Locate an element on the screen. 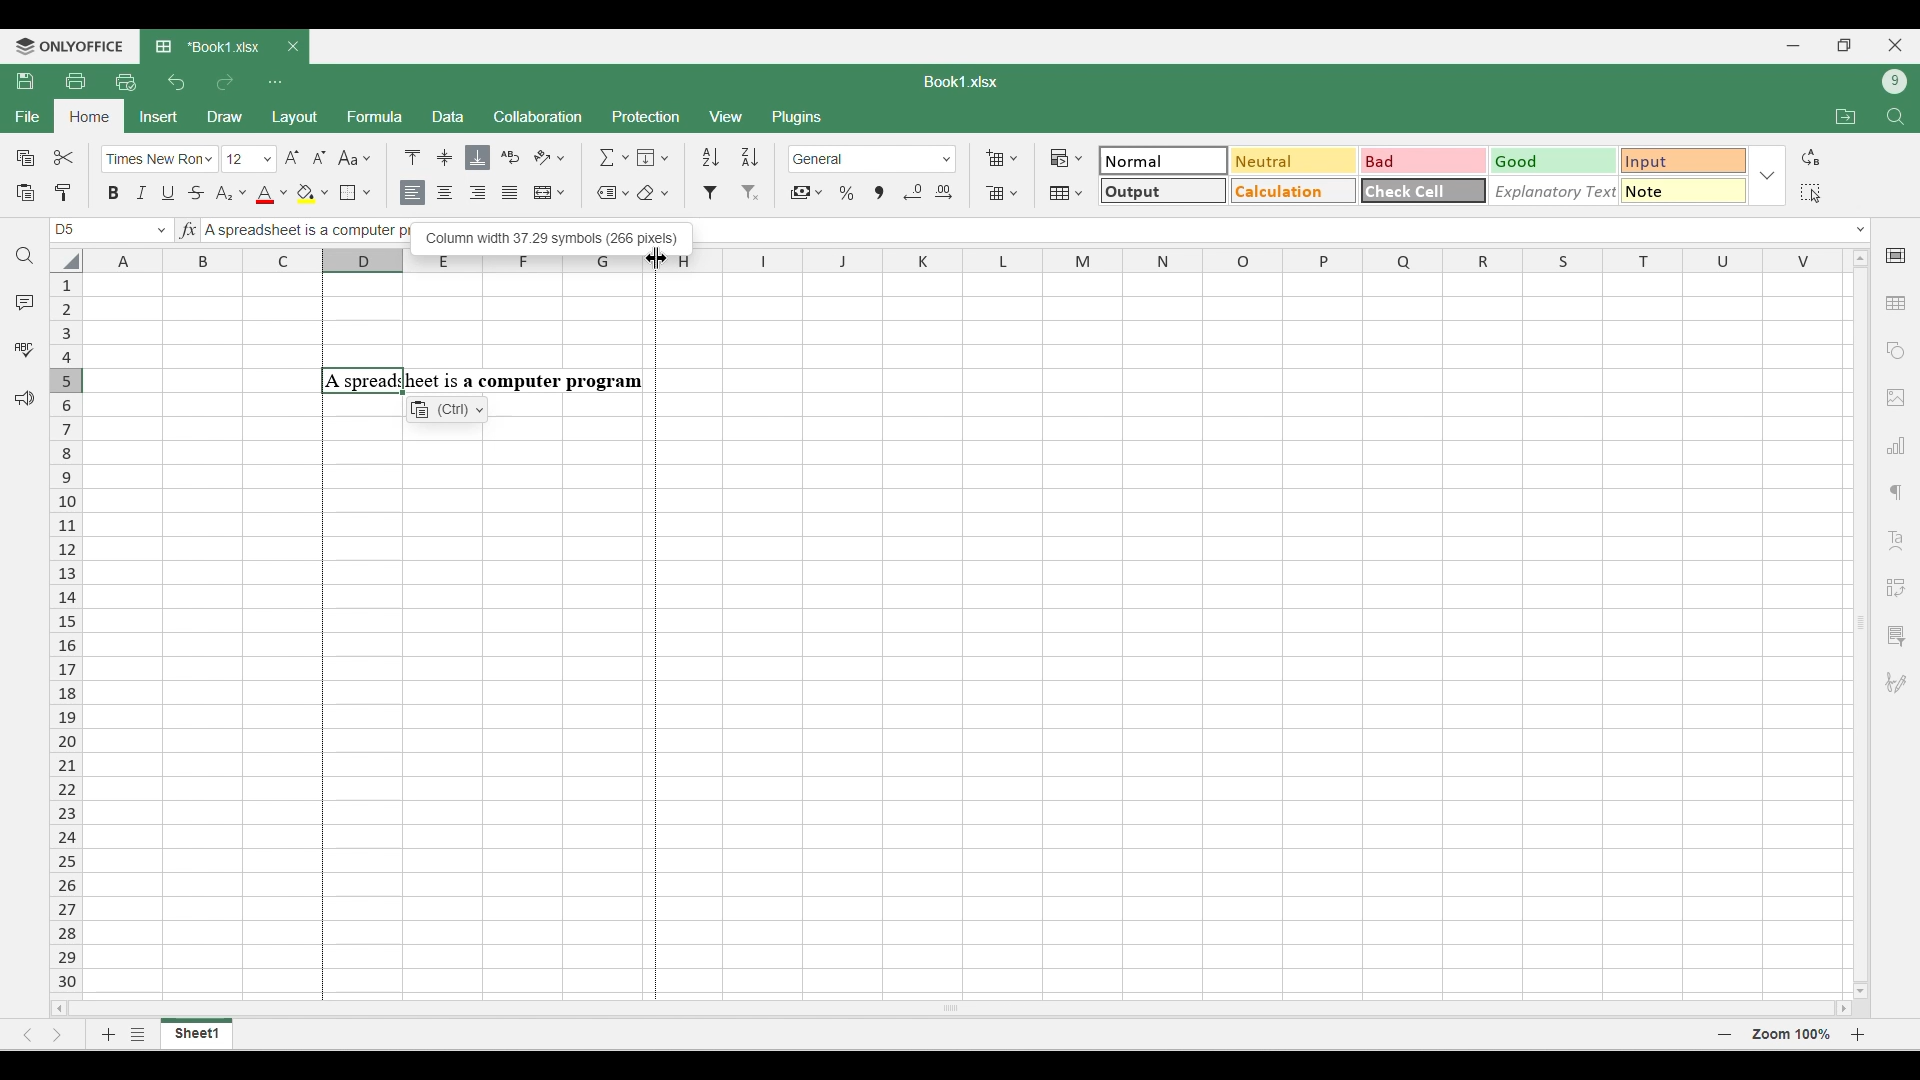  Horizontal slide bar is located at coordinates (952, 1005).